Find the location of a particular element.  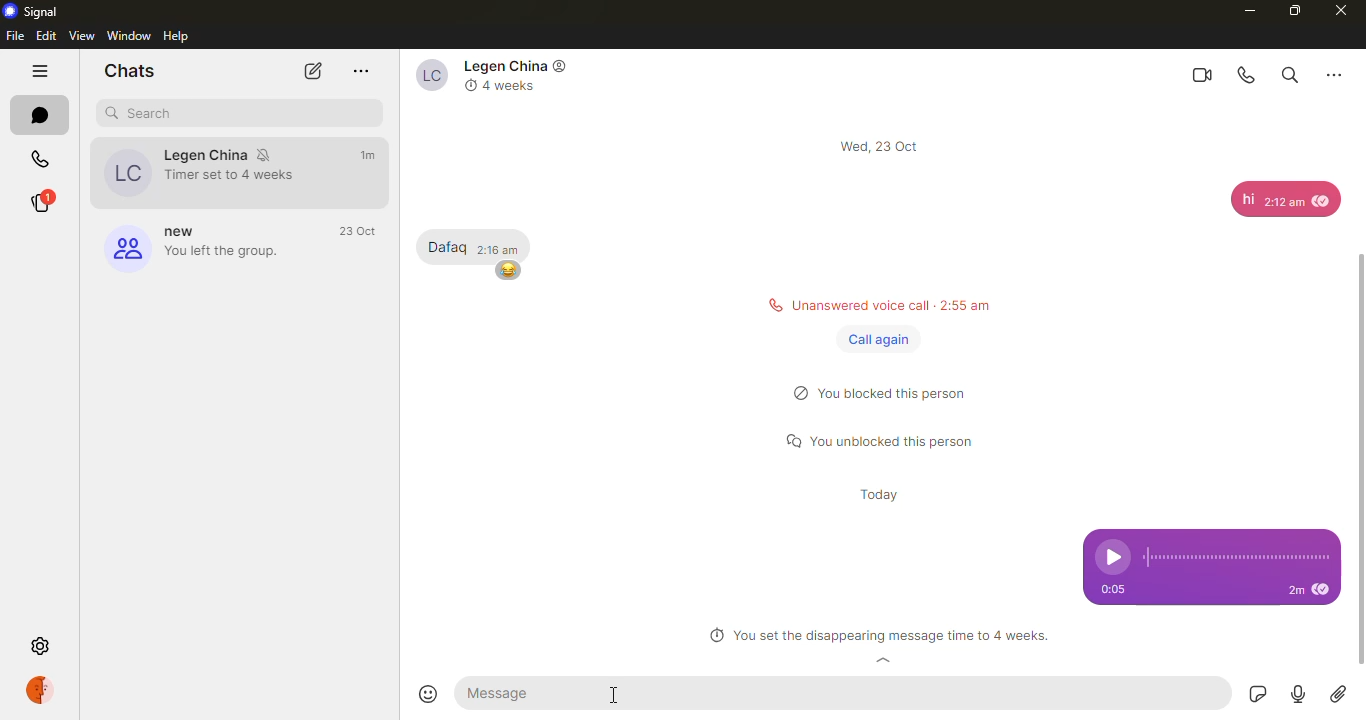

maximize is located at coordinates (1293, 10).